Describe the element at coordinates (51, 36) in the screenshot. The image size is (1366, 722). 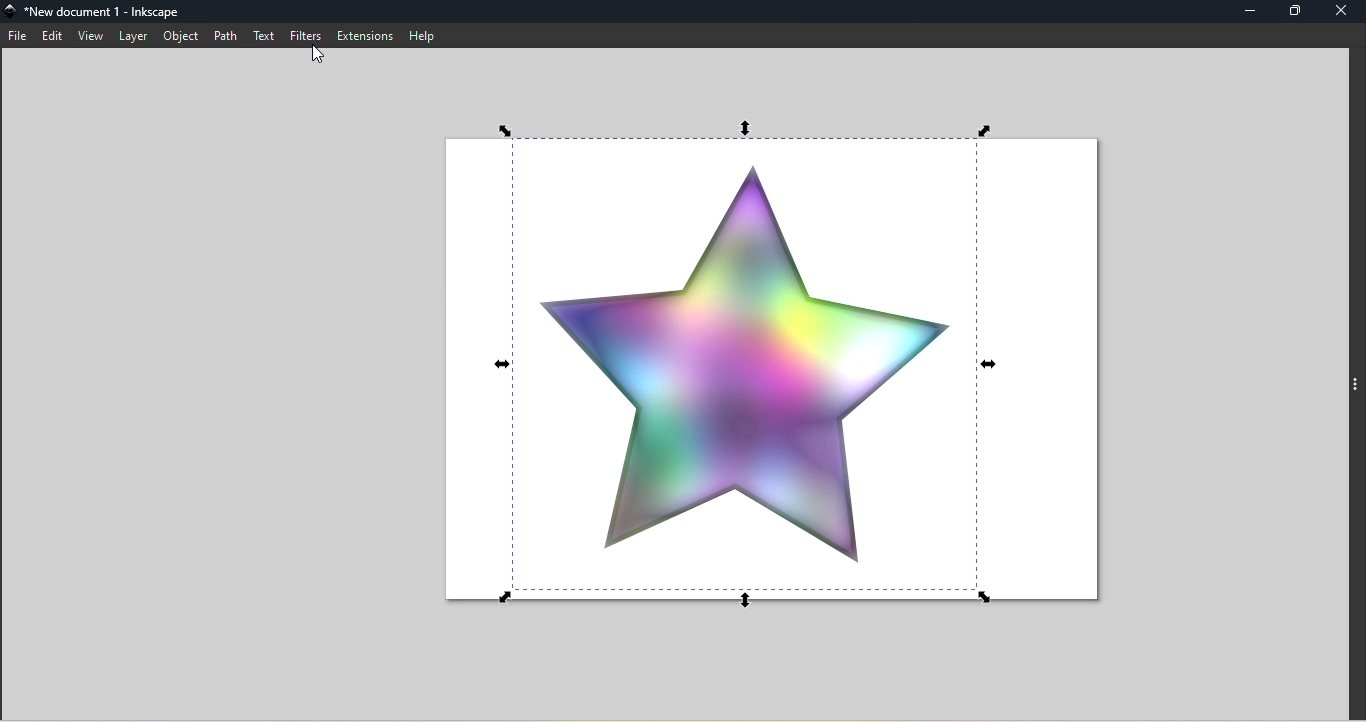
I see `Edit` at that location.